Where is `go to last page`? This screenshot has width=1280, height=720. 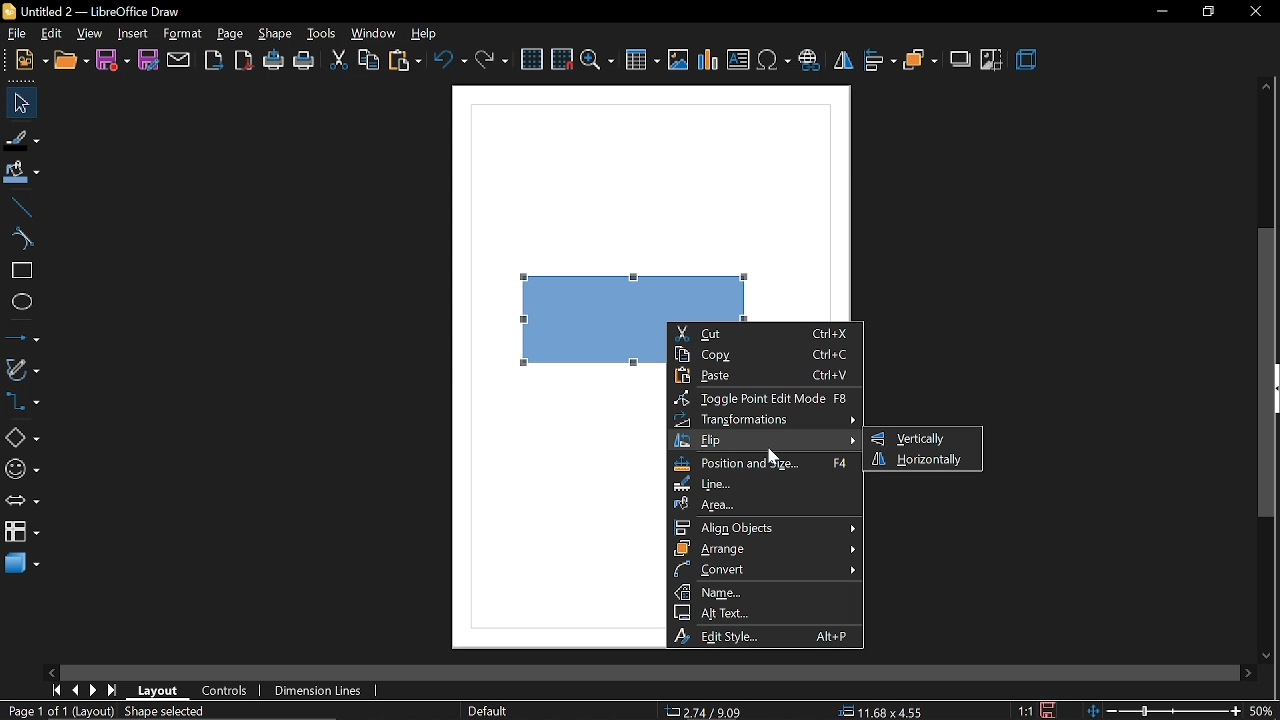 go to last page is located at coordinates (112, 692).